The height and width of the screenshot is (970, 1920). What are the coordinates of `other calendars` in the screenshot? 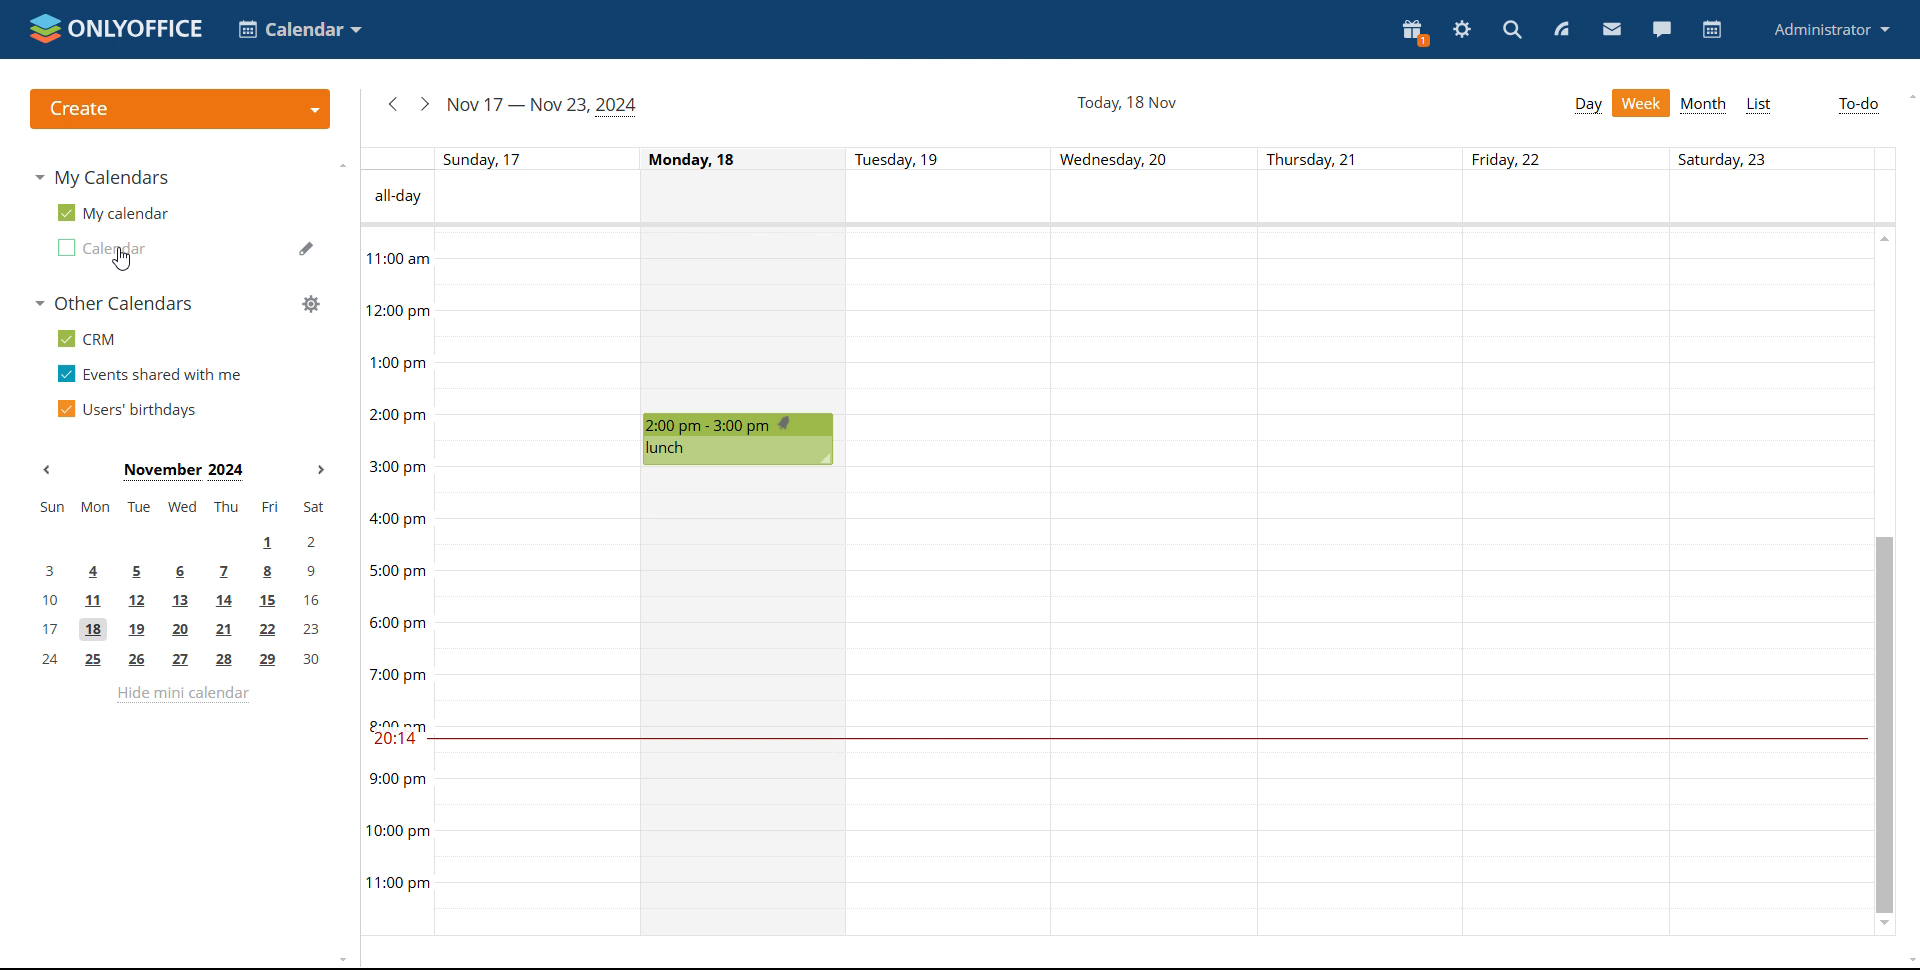 It's located at (116, 303).